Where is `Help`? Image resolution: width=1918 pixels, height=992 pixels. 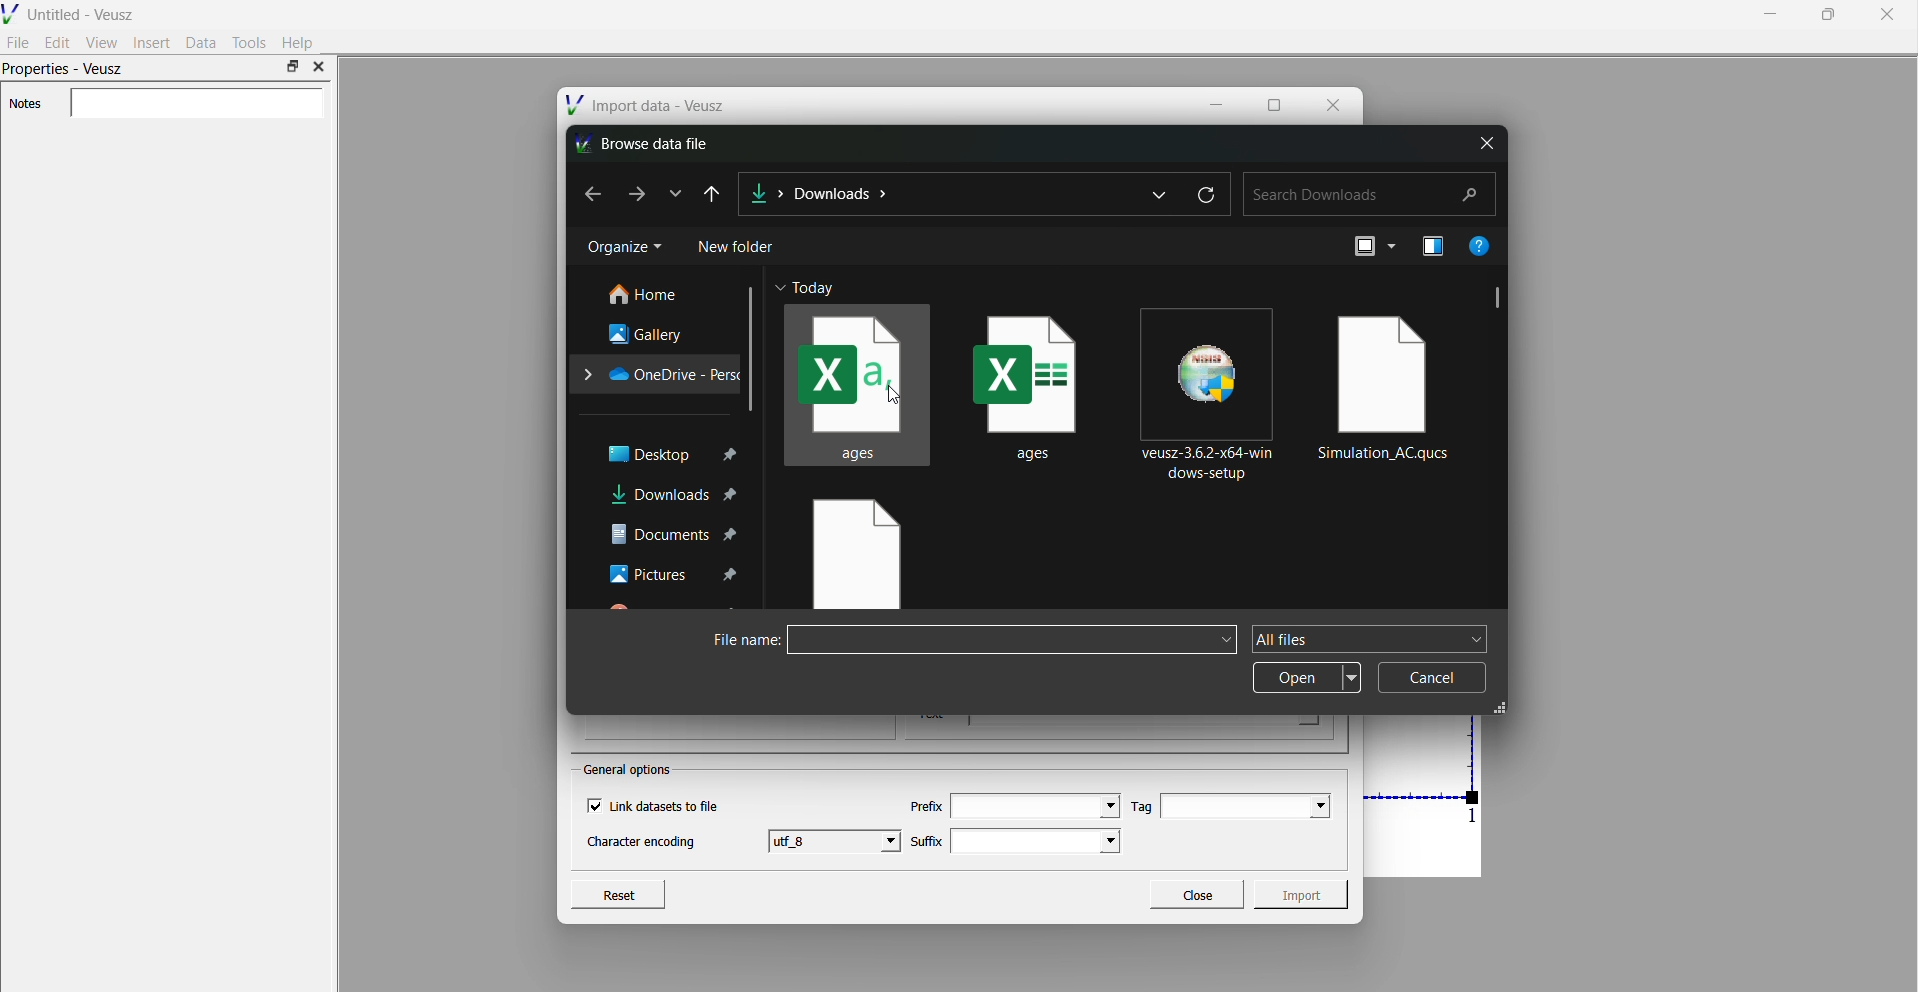
Help is located at coordinates (299, 43).